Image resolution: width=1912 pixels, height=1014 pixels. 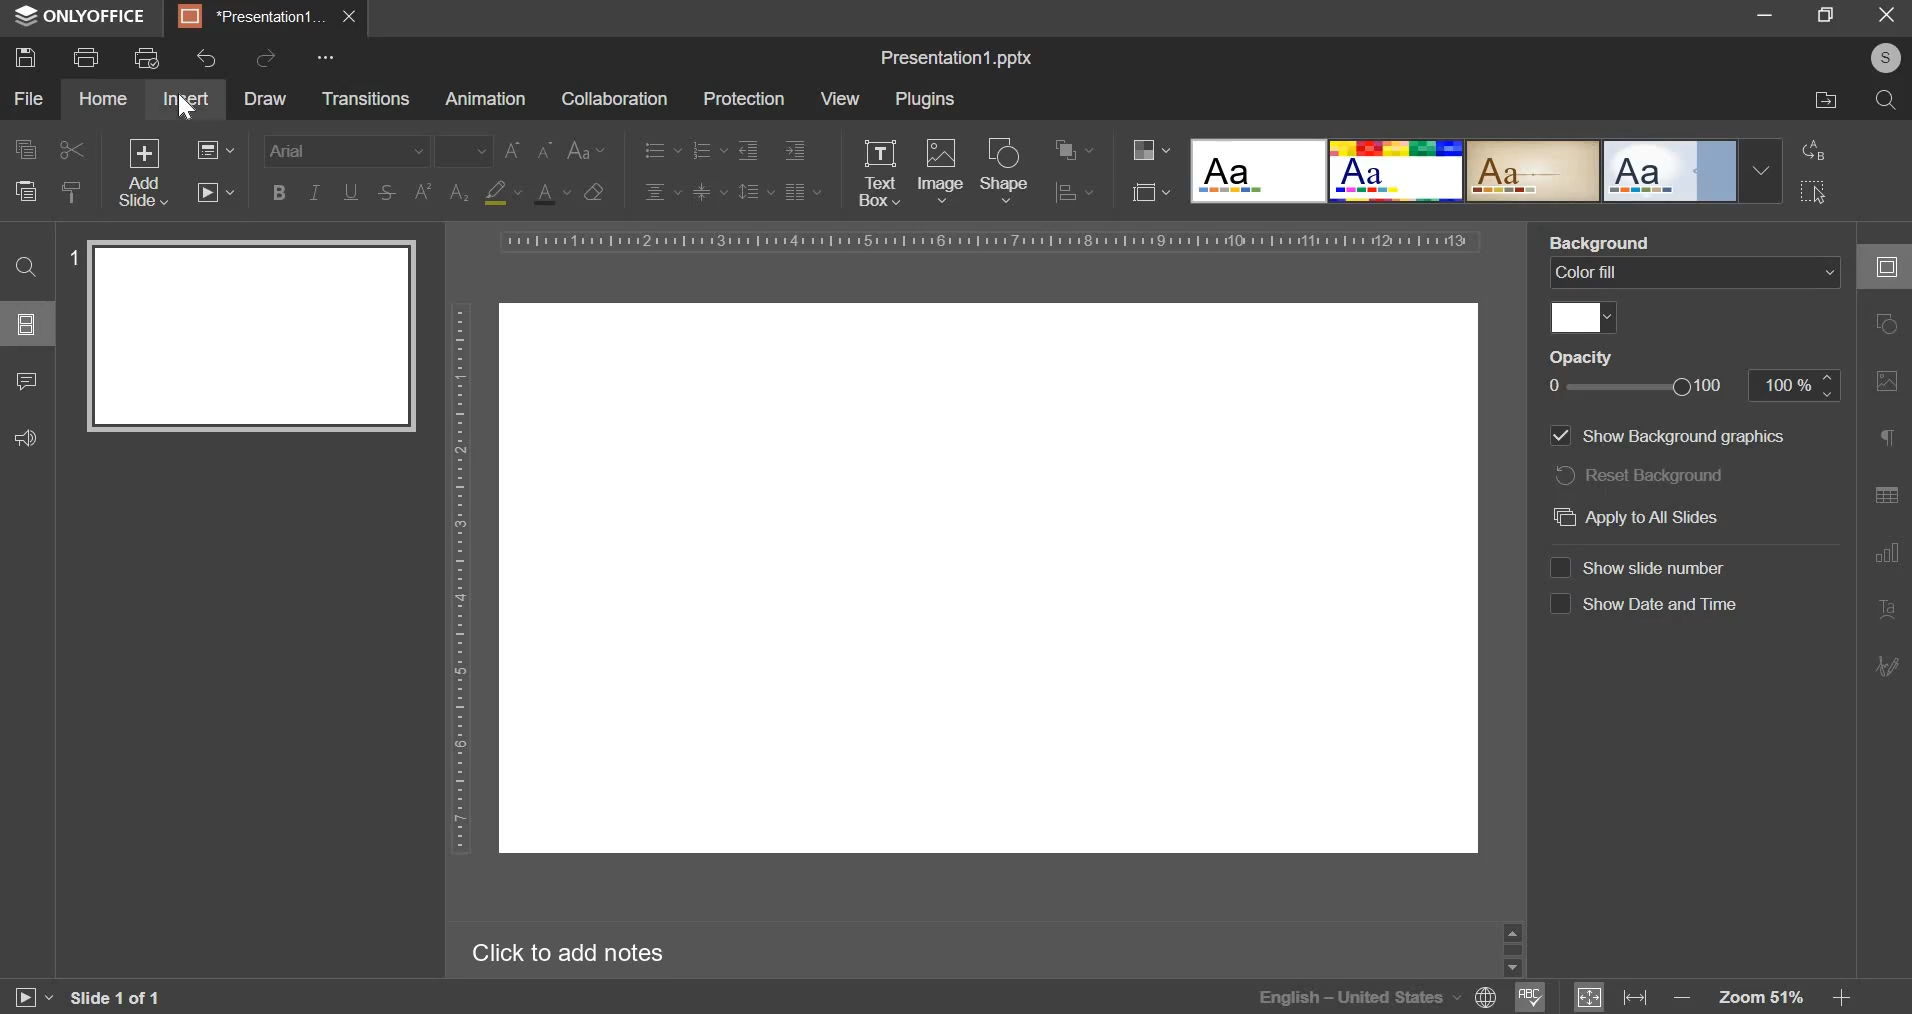 What do you see at coordinates (207, 59) in the screenshot?
I see `undo` at bounding box center [207, 59].